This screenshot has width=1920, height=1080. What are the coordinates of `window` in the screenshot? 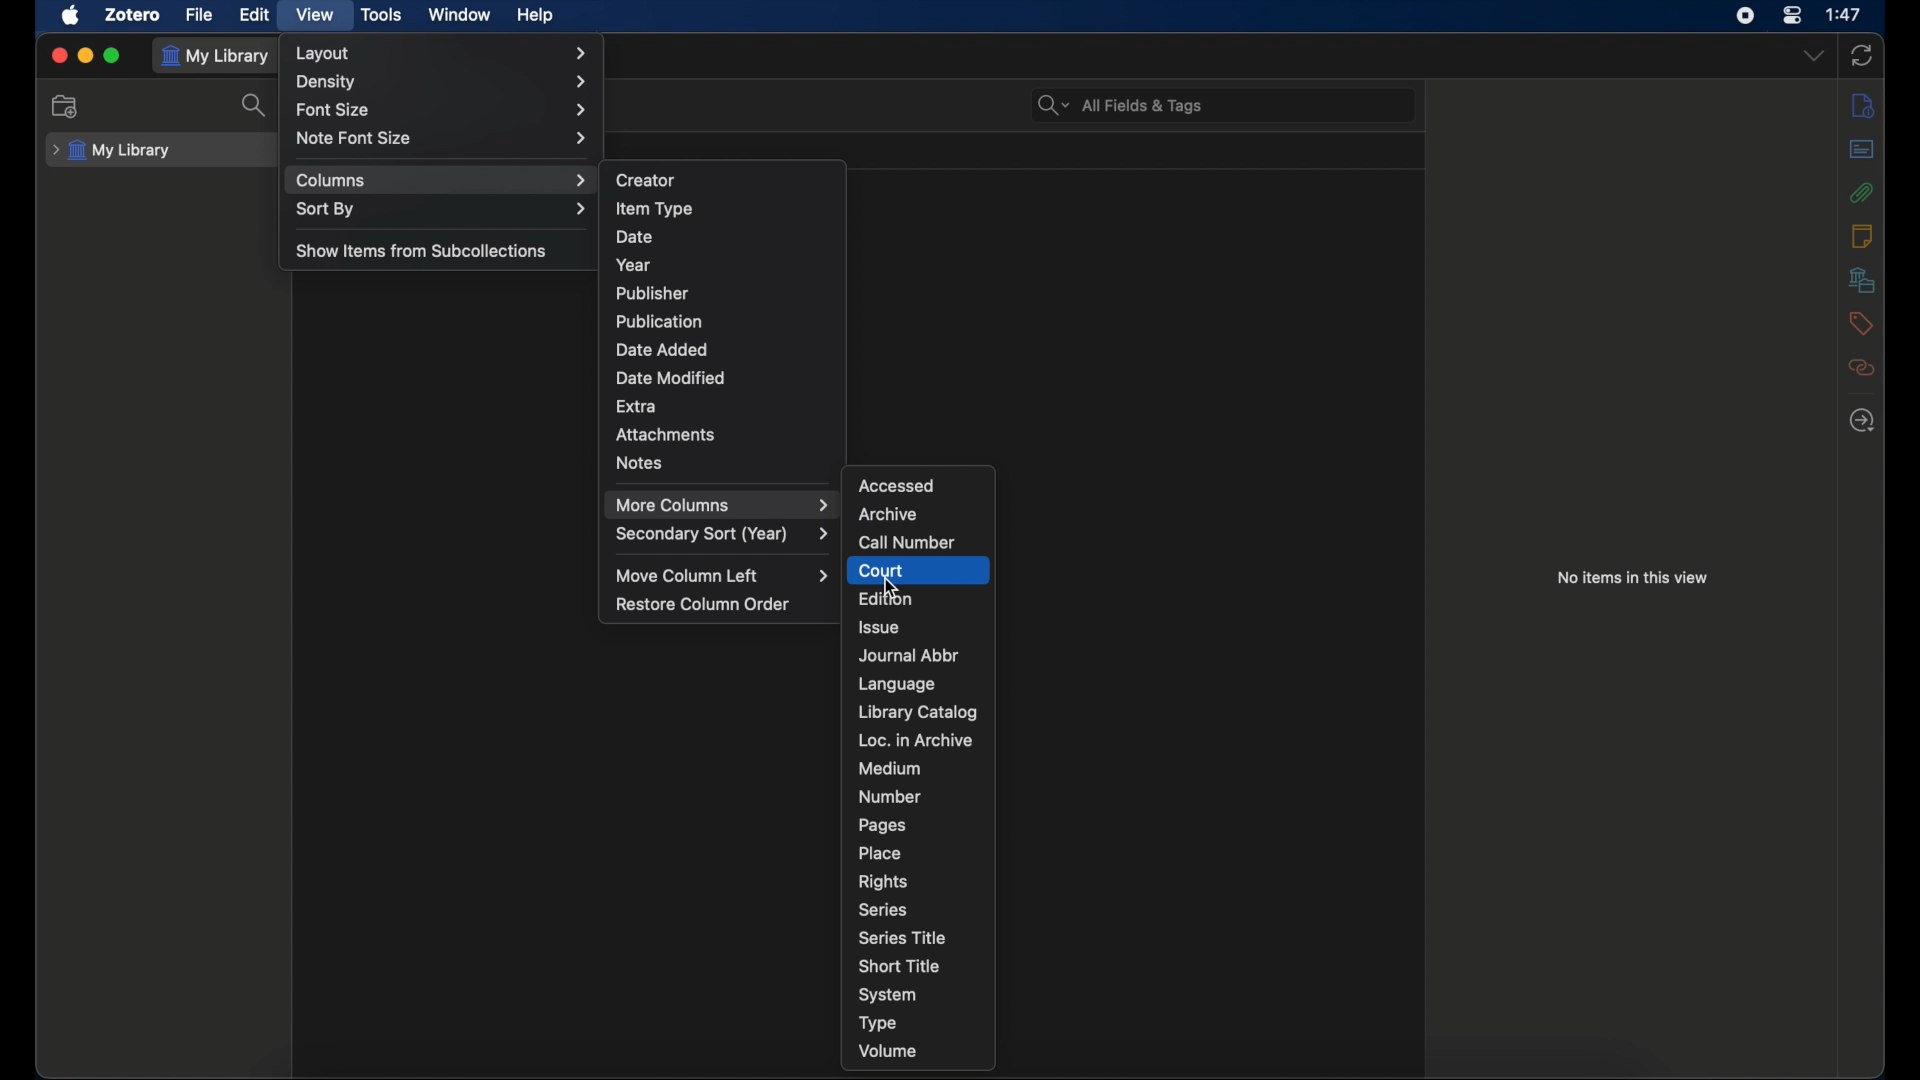 It's located at (457, 14).